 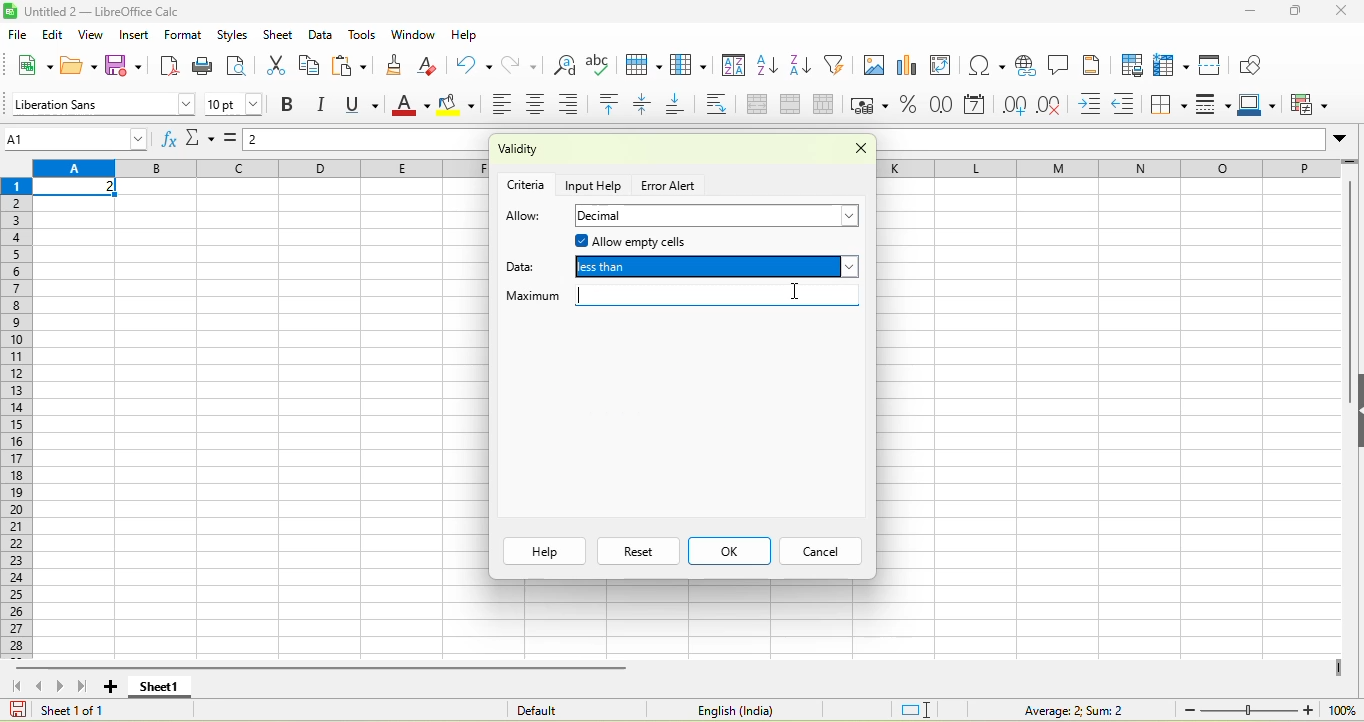 I want to click on paste, so click(x=352, y=66).